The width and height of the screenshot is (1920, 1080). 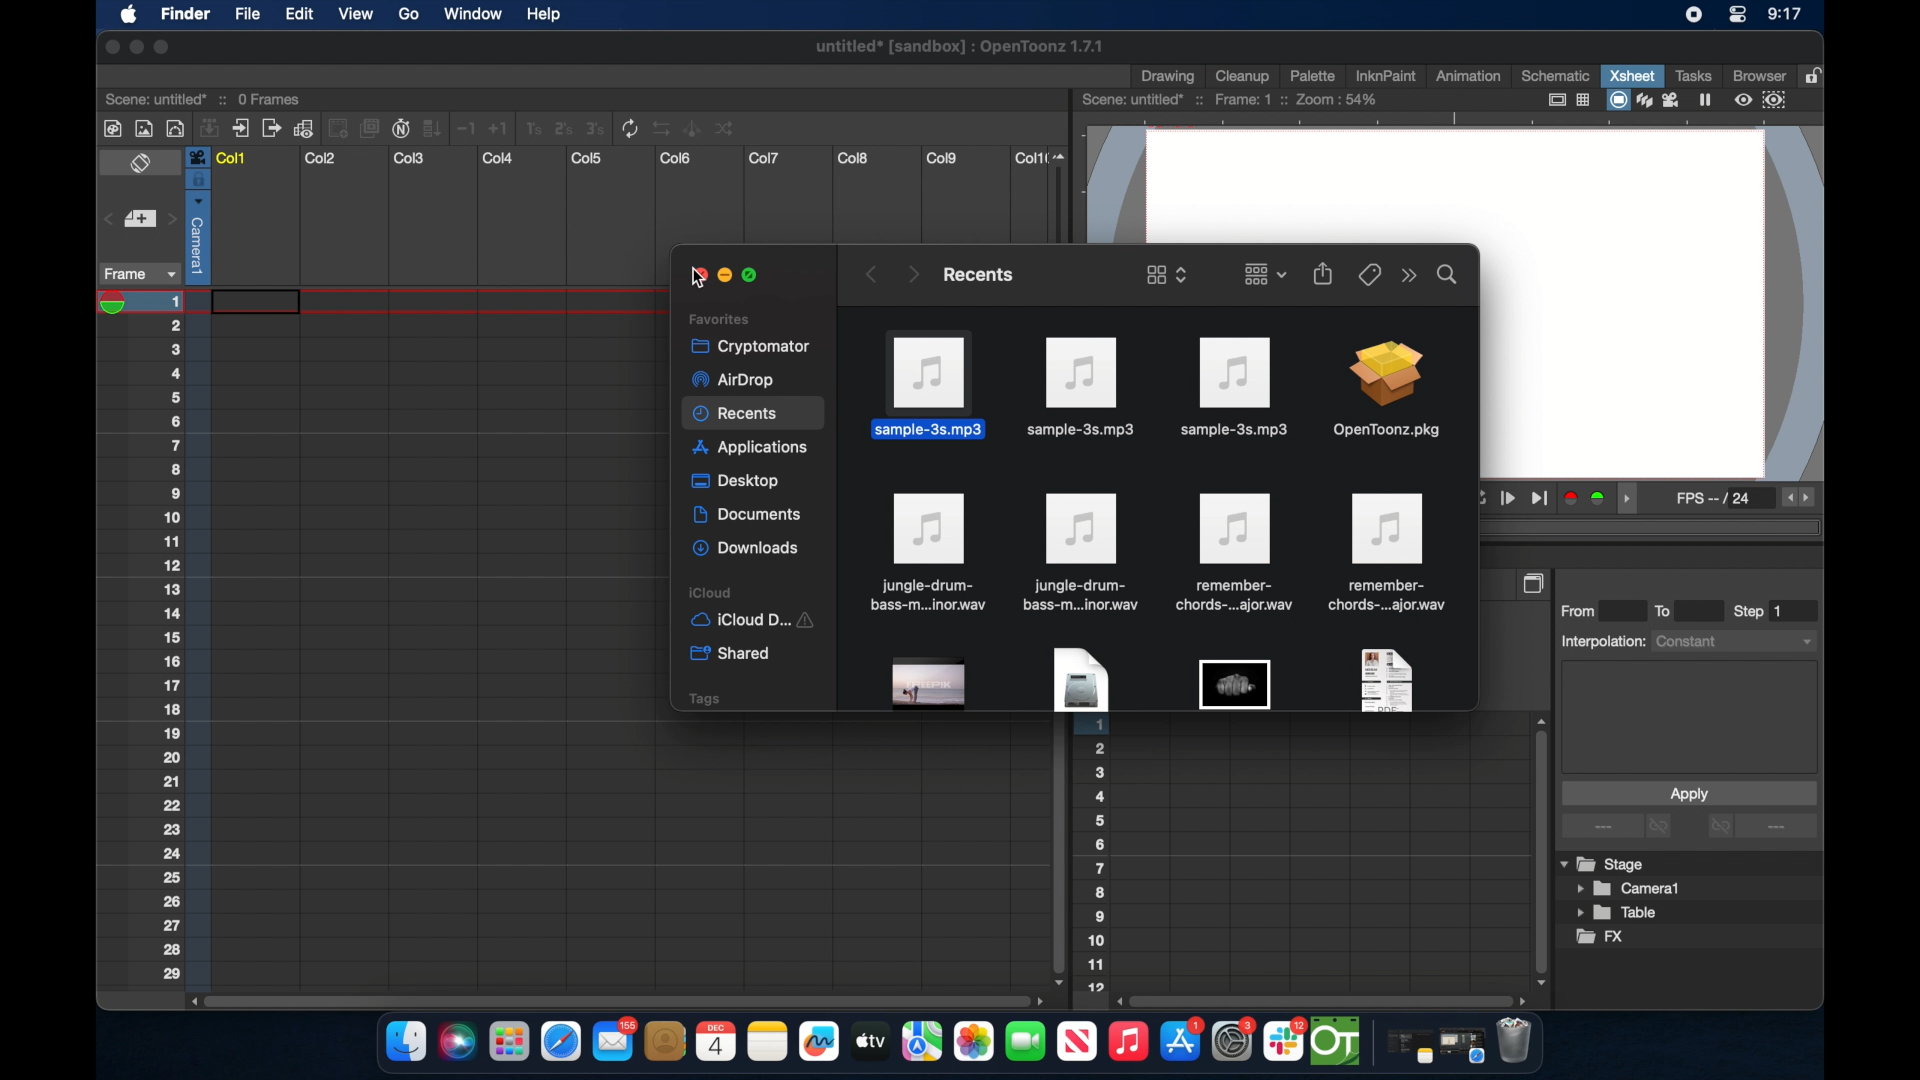 What do you see at coordinates (1026, 1039) in the screenshot?
I see `facetime` at bounding box center [1026, 1039].